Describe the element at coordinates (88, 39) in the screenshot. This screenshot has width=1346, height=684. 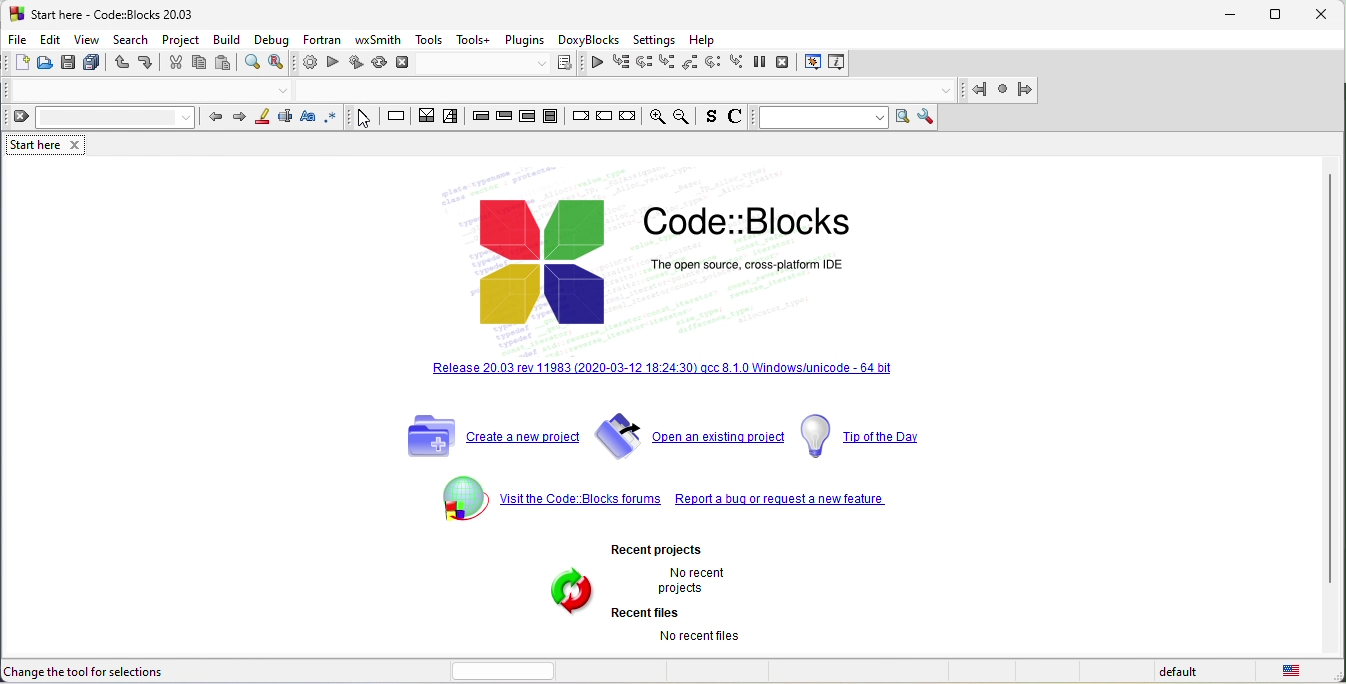
I see `view` at that location.